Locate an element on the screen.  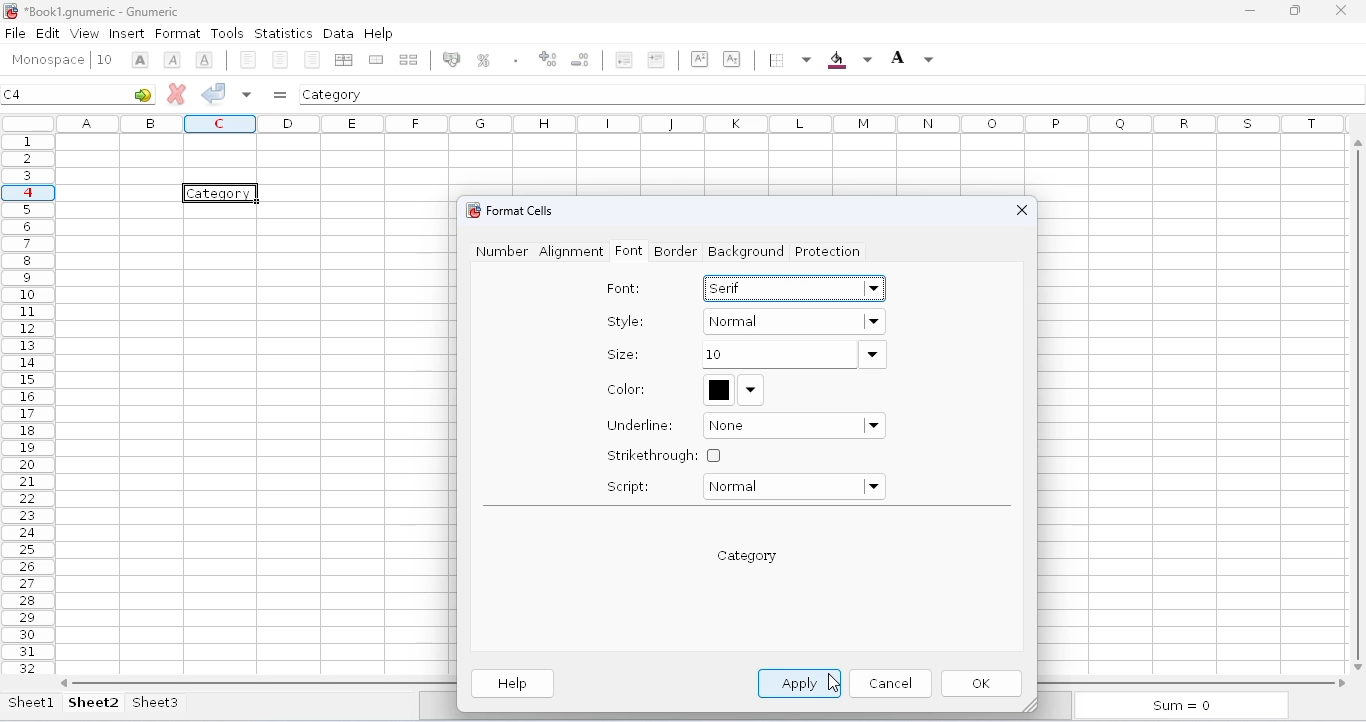
maximize is located at coordinates (1295, 11).